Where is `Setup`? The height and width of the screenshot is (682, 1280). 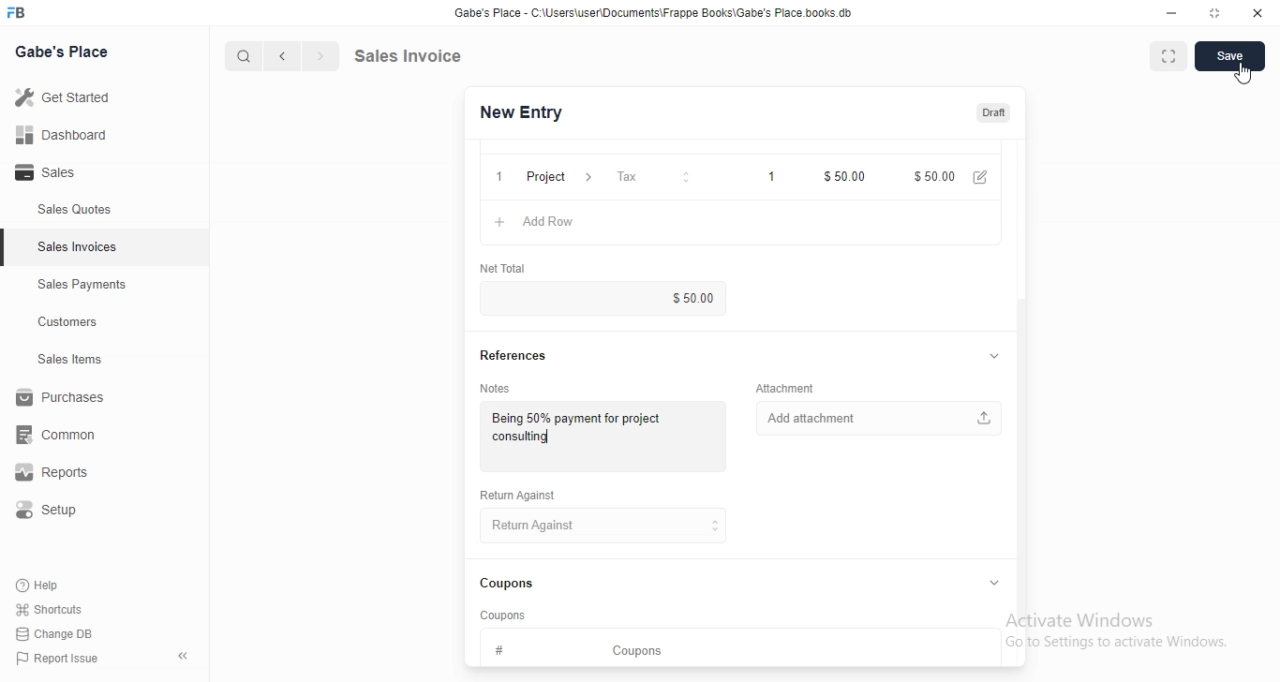
Setup is located at coordinates (57, 513).